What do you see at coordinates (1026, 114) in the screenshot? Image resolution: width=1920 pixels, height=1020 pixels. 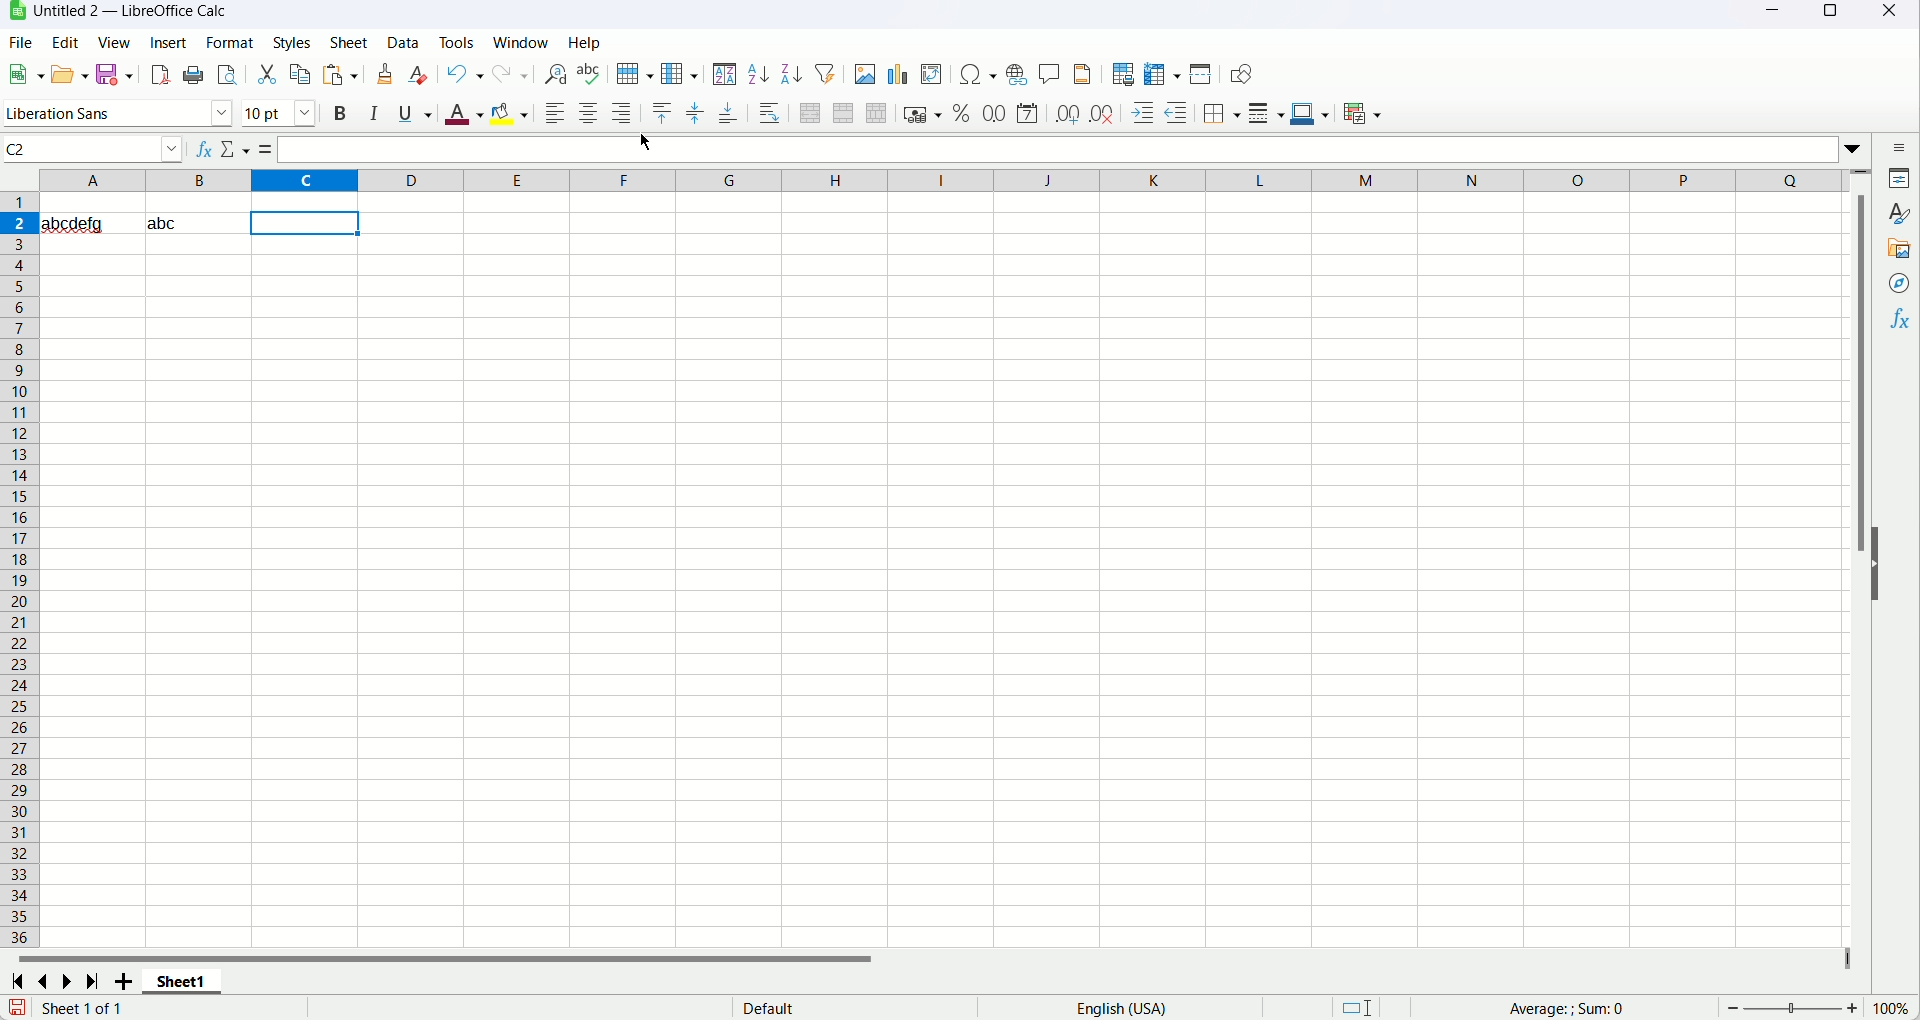 I see `format as date` at bounding box center [1026, 114].